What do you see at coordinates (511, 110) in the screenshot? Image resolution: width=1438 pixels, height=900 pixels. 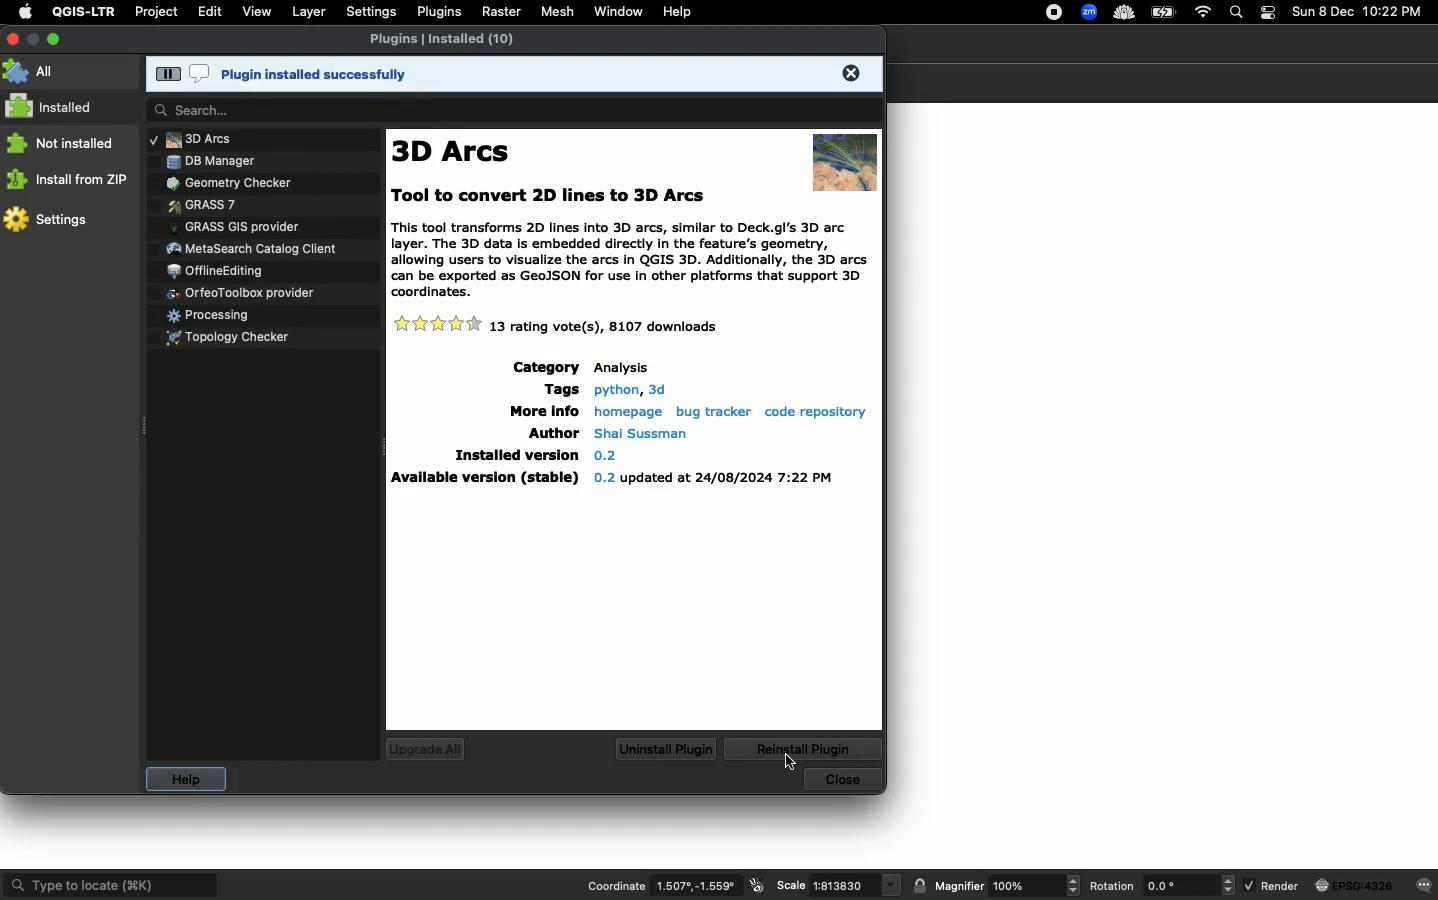 I see `Search` at bounding box center [511, 110].